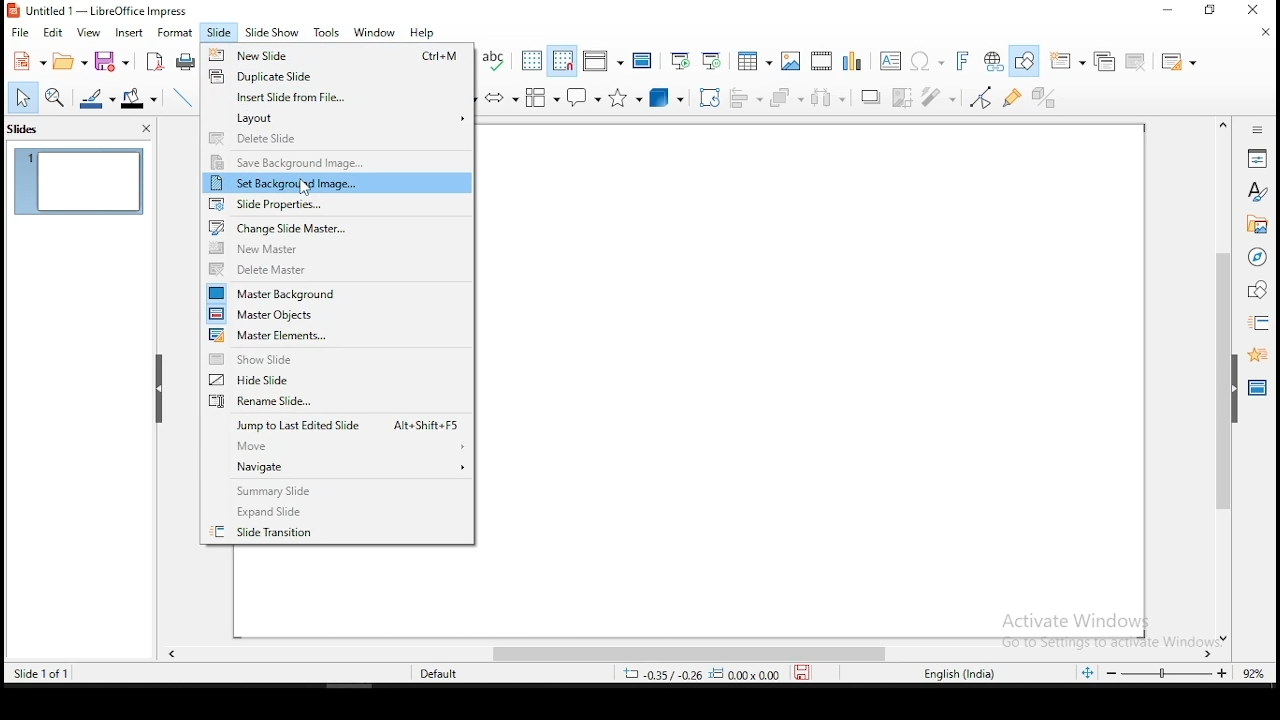  What do you see at coordinates (107, 14) in the screenshot?
I see `icon and filename` at bounding box center [107, 14].